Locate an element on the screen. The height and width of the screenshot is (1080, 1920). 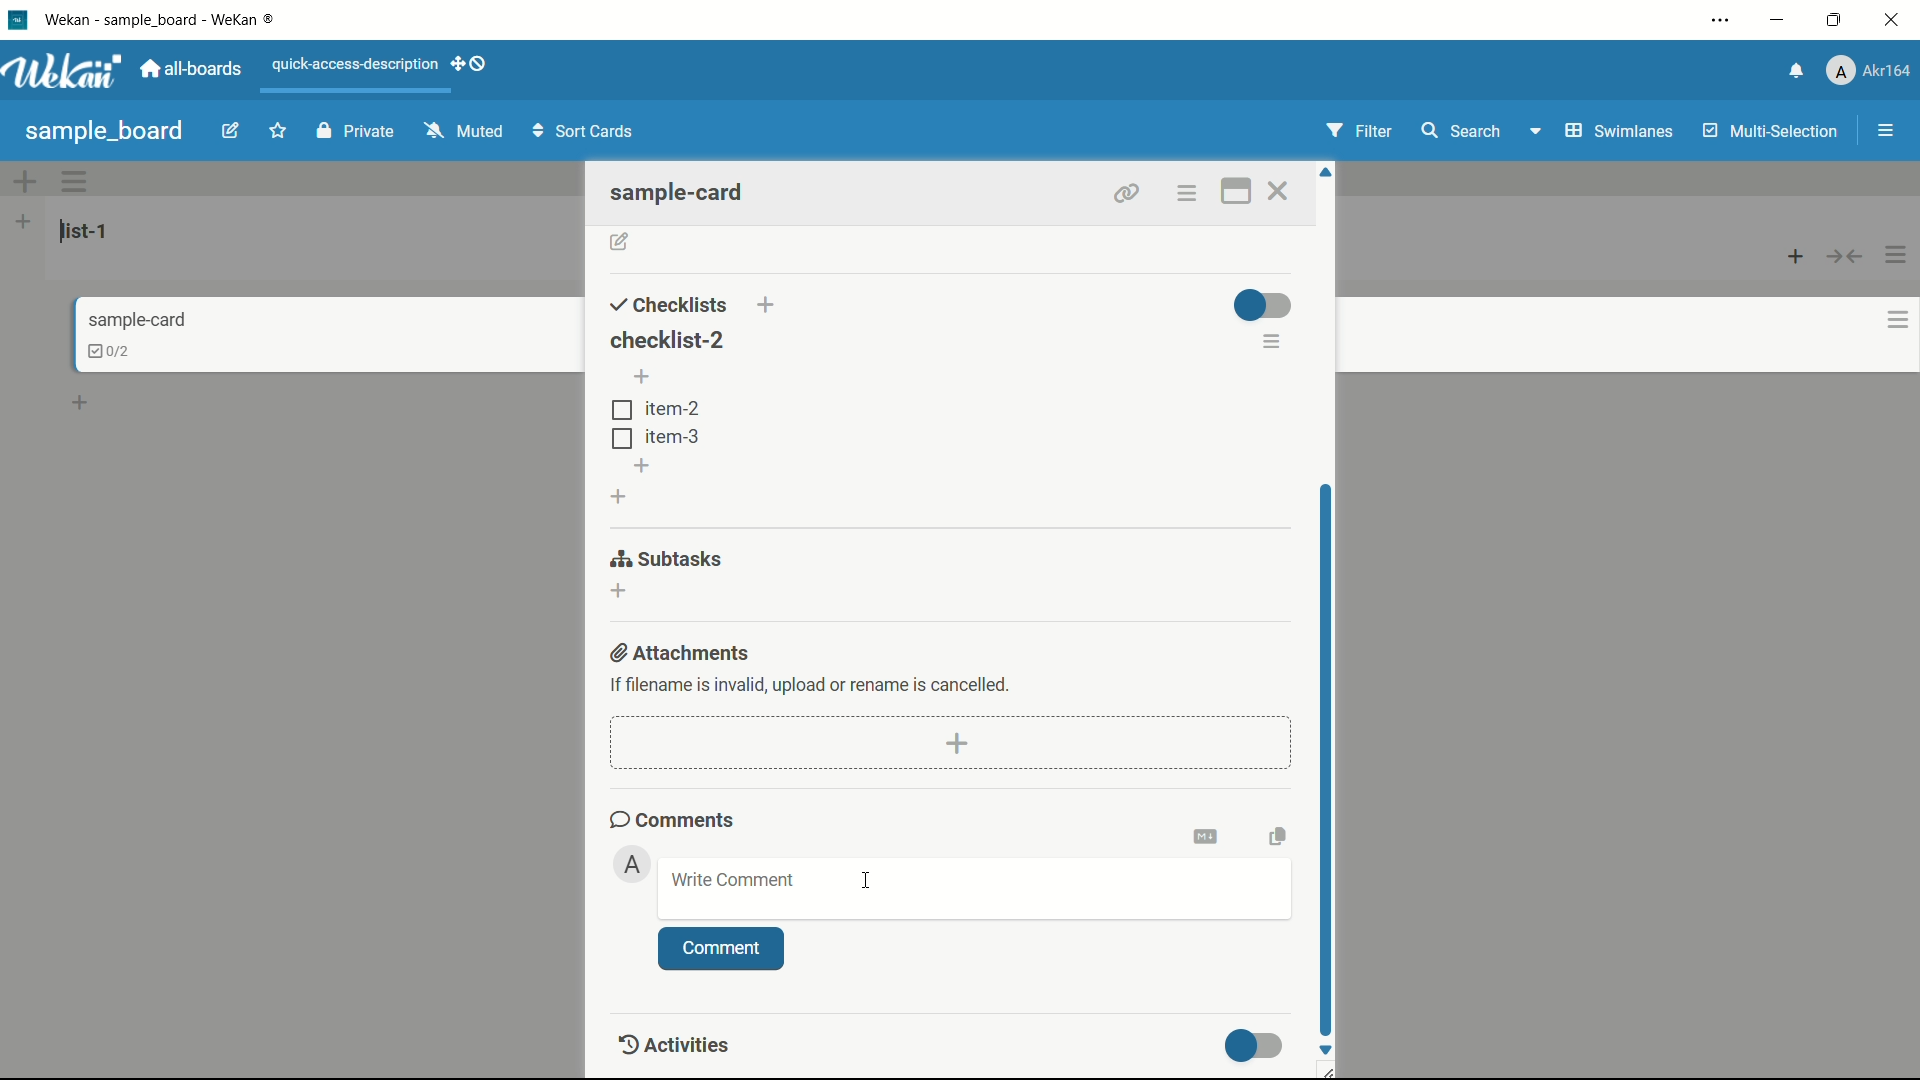
add checklist is located at coordinates (620, 496).